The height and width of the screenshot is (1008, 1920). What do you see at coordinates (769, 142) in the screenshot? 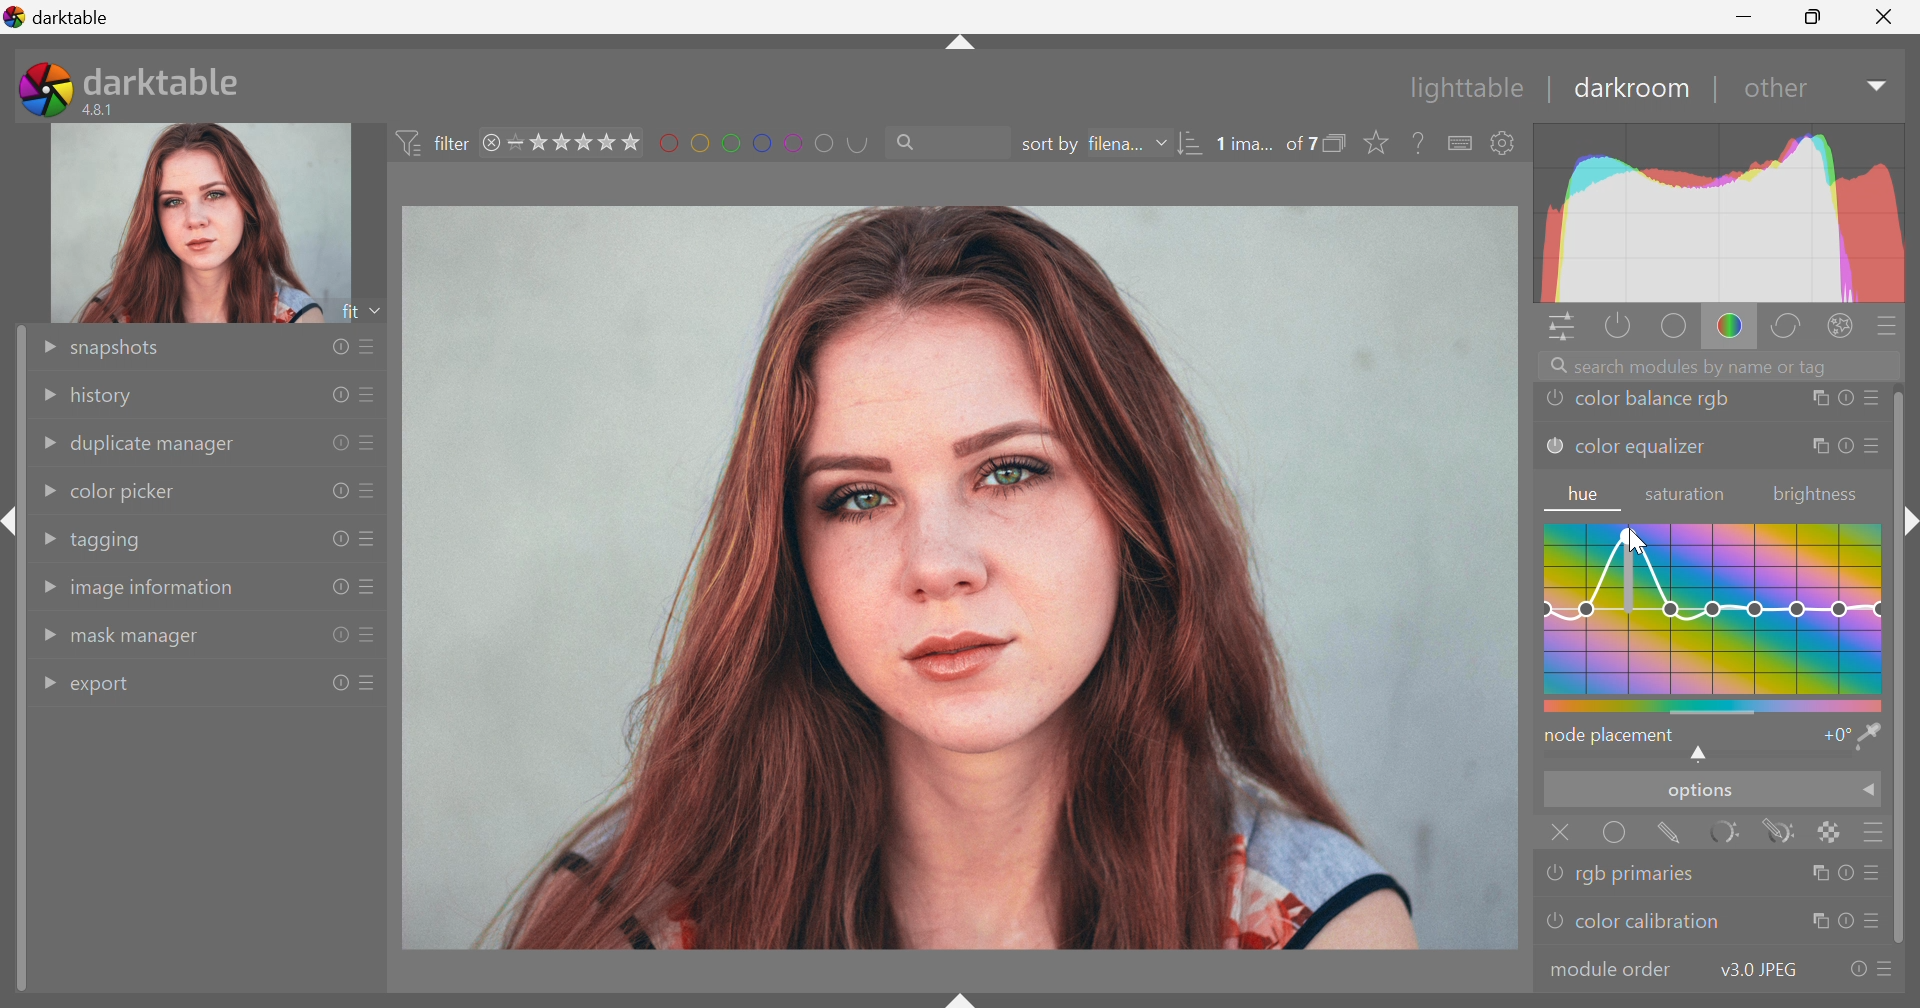
I see `filter by images color label` at bounding box center [769, 142].